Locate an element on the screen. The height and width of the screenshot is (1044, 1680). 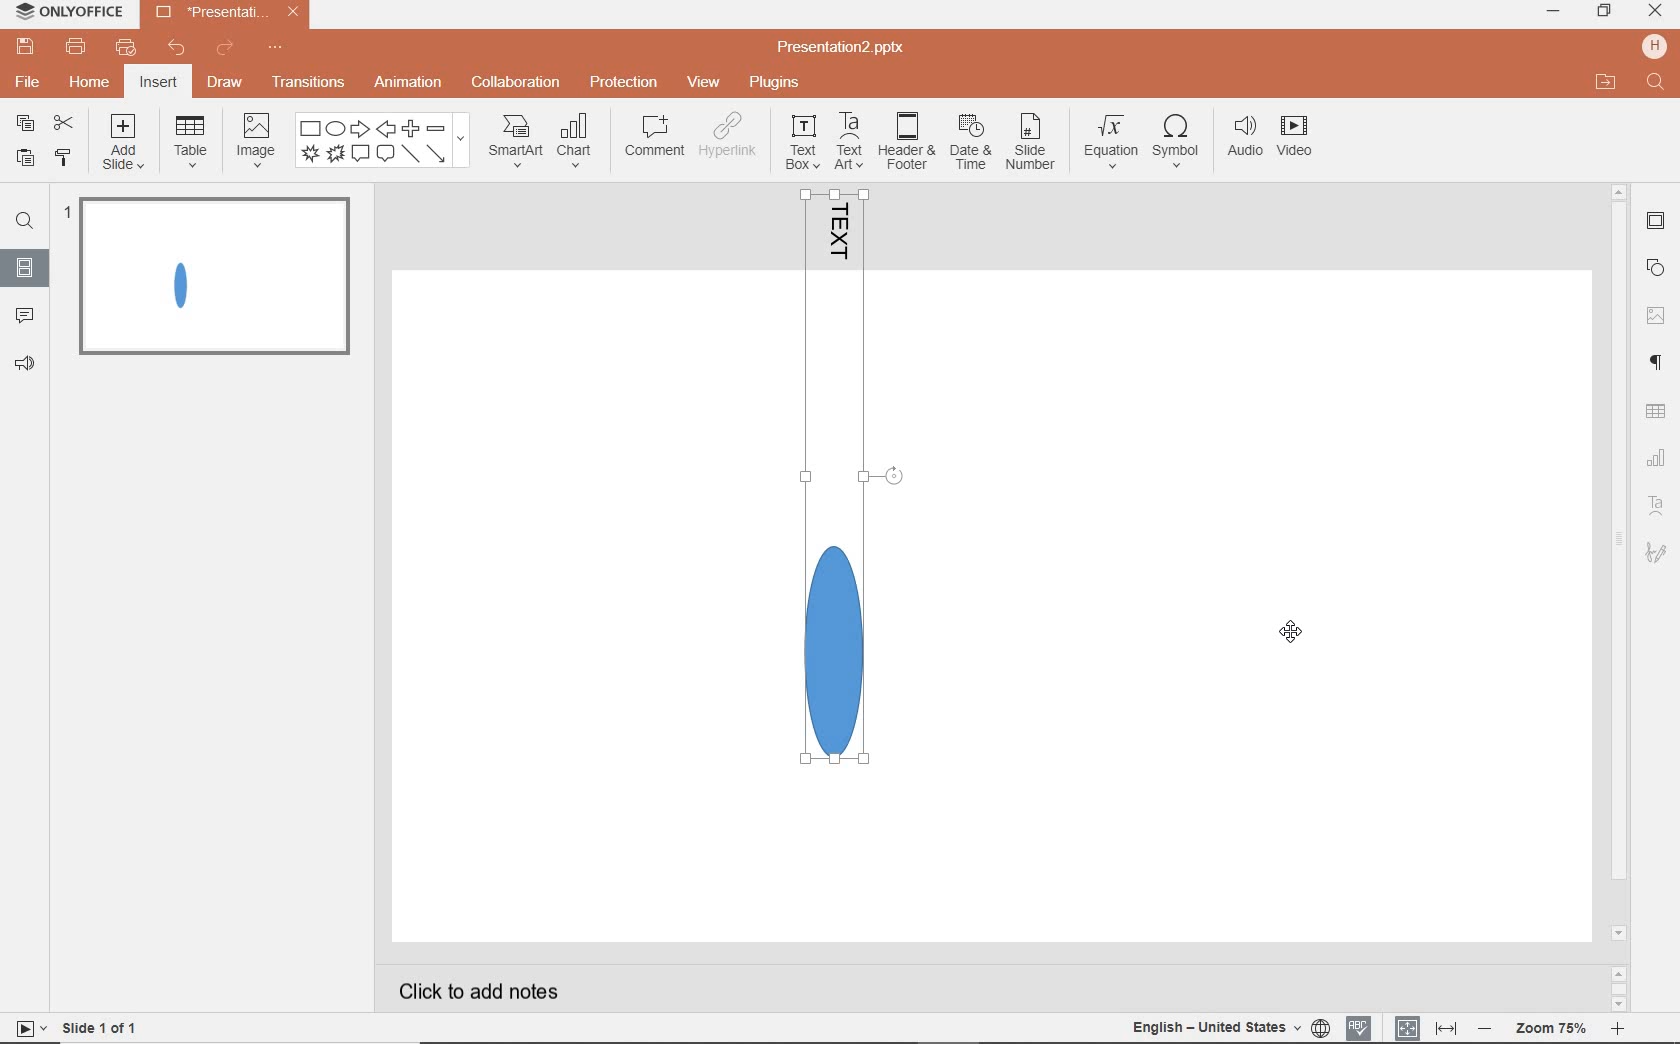
SLIDE 1 OF 1 is located at coordinates (78, 1027).